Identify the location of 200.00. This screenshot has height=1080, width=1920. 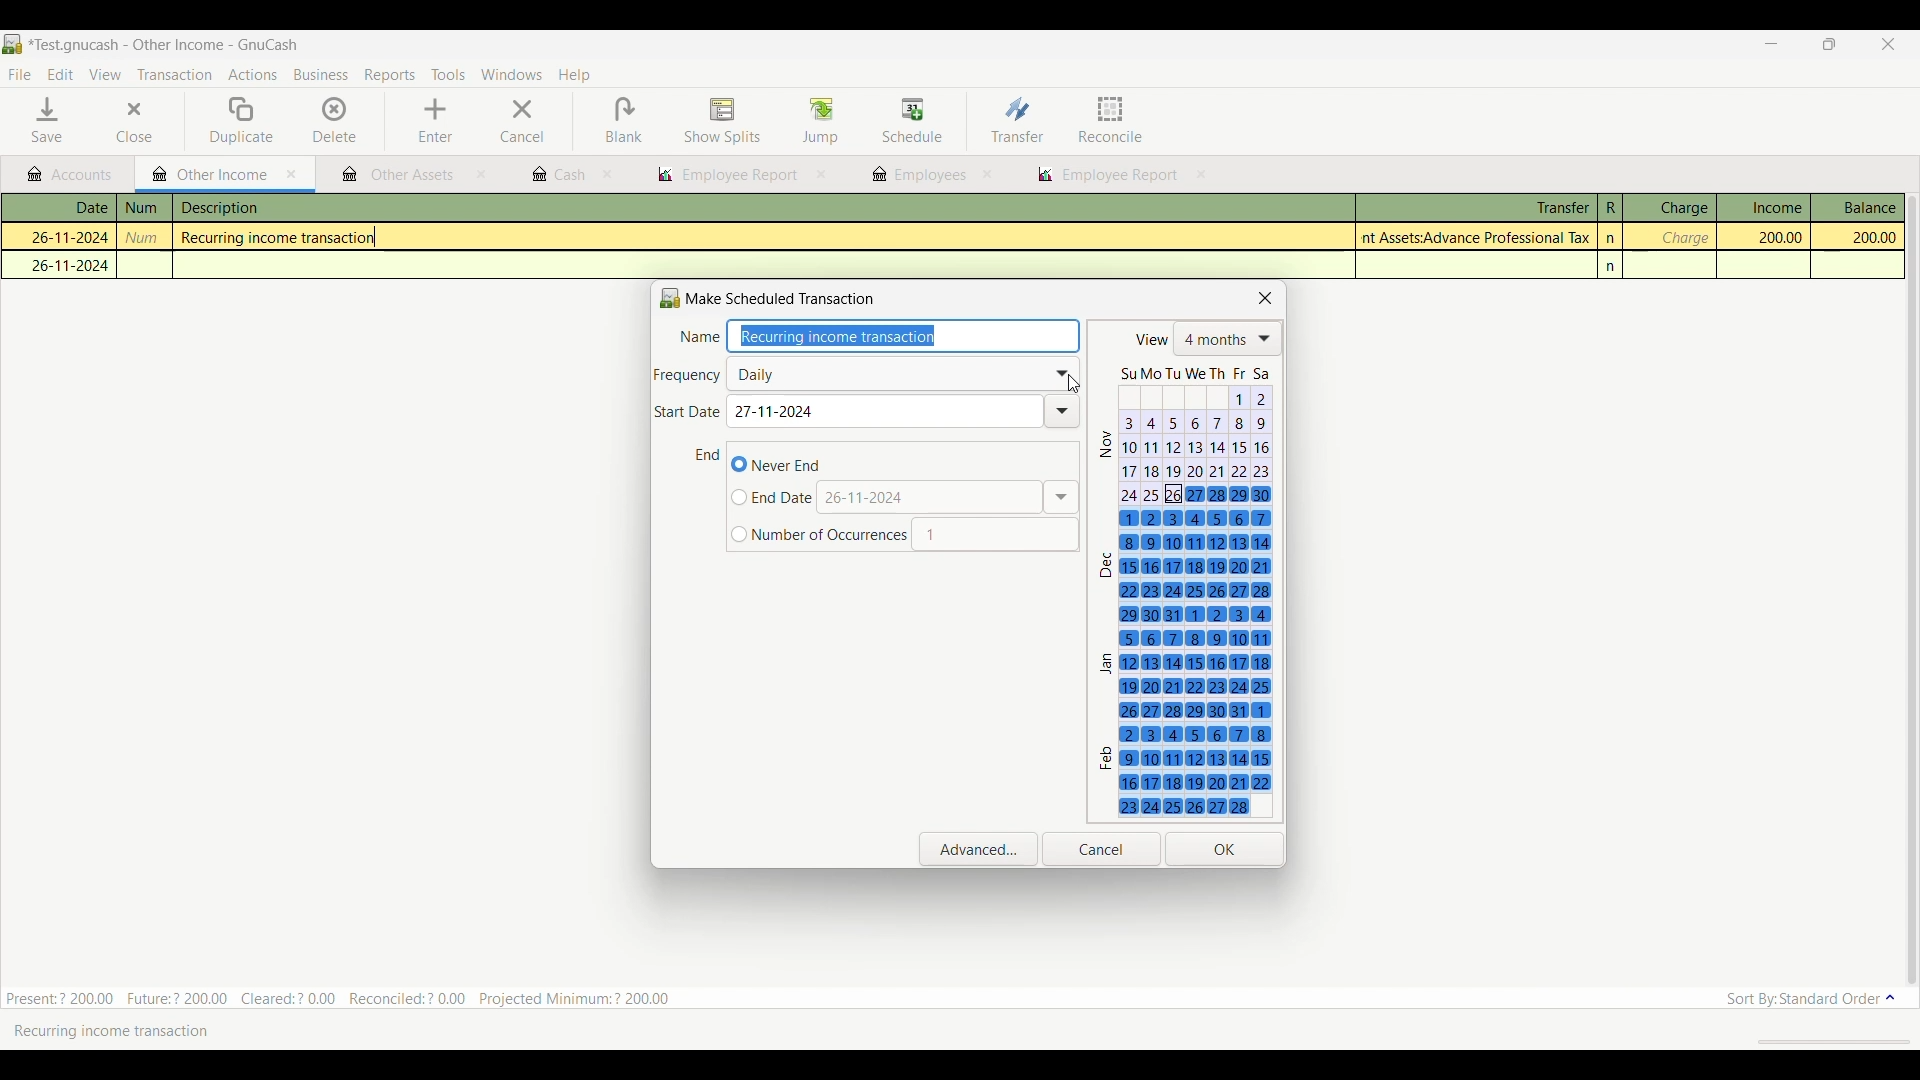
(1858, 238).